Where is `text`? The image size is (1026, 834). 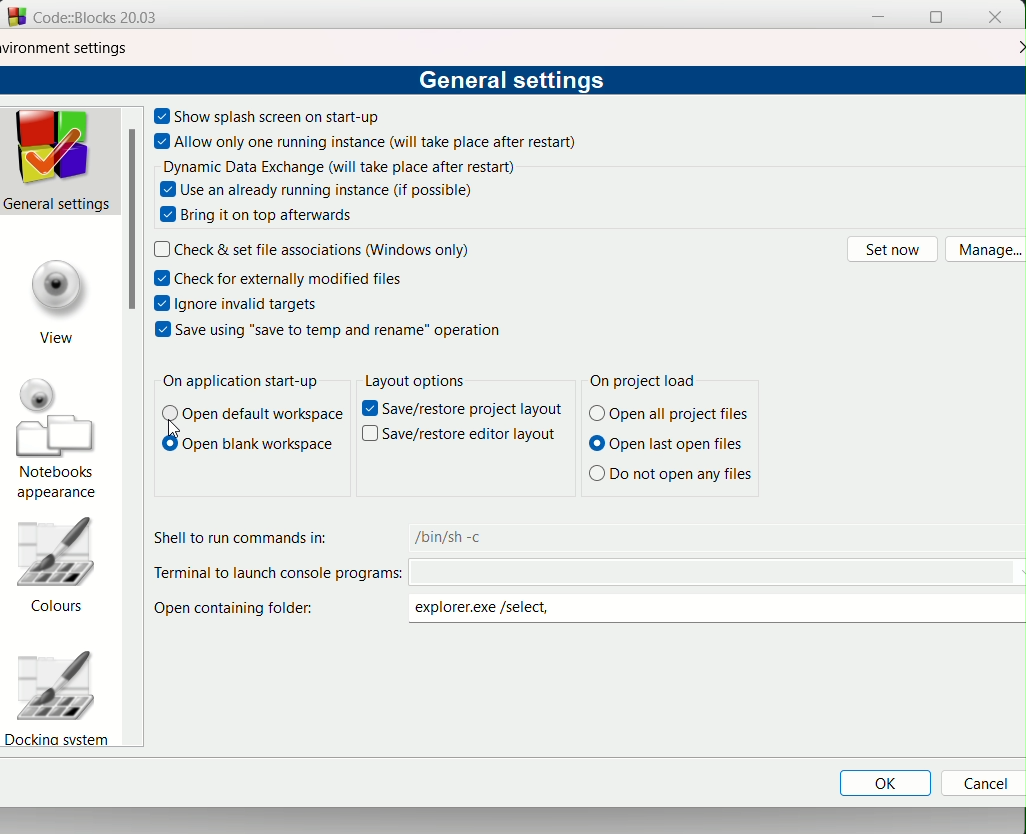
text is located at coordinates (646, 380).